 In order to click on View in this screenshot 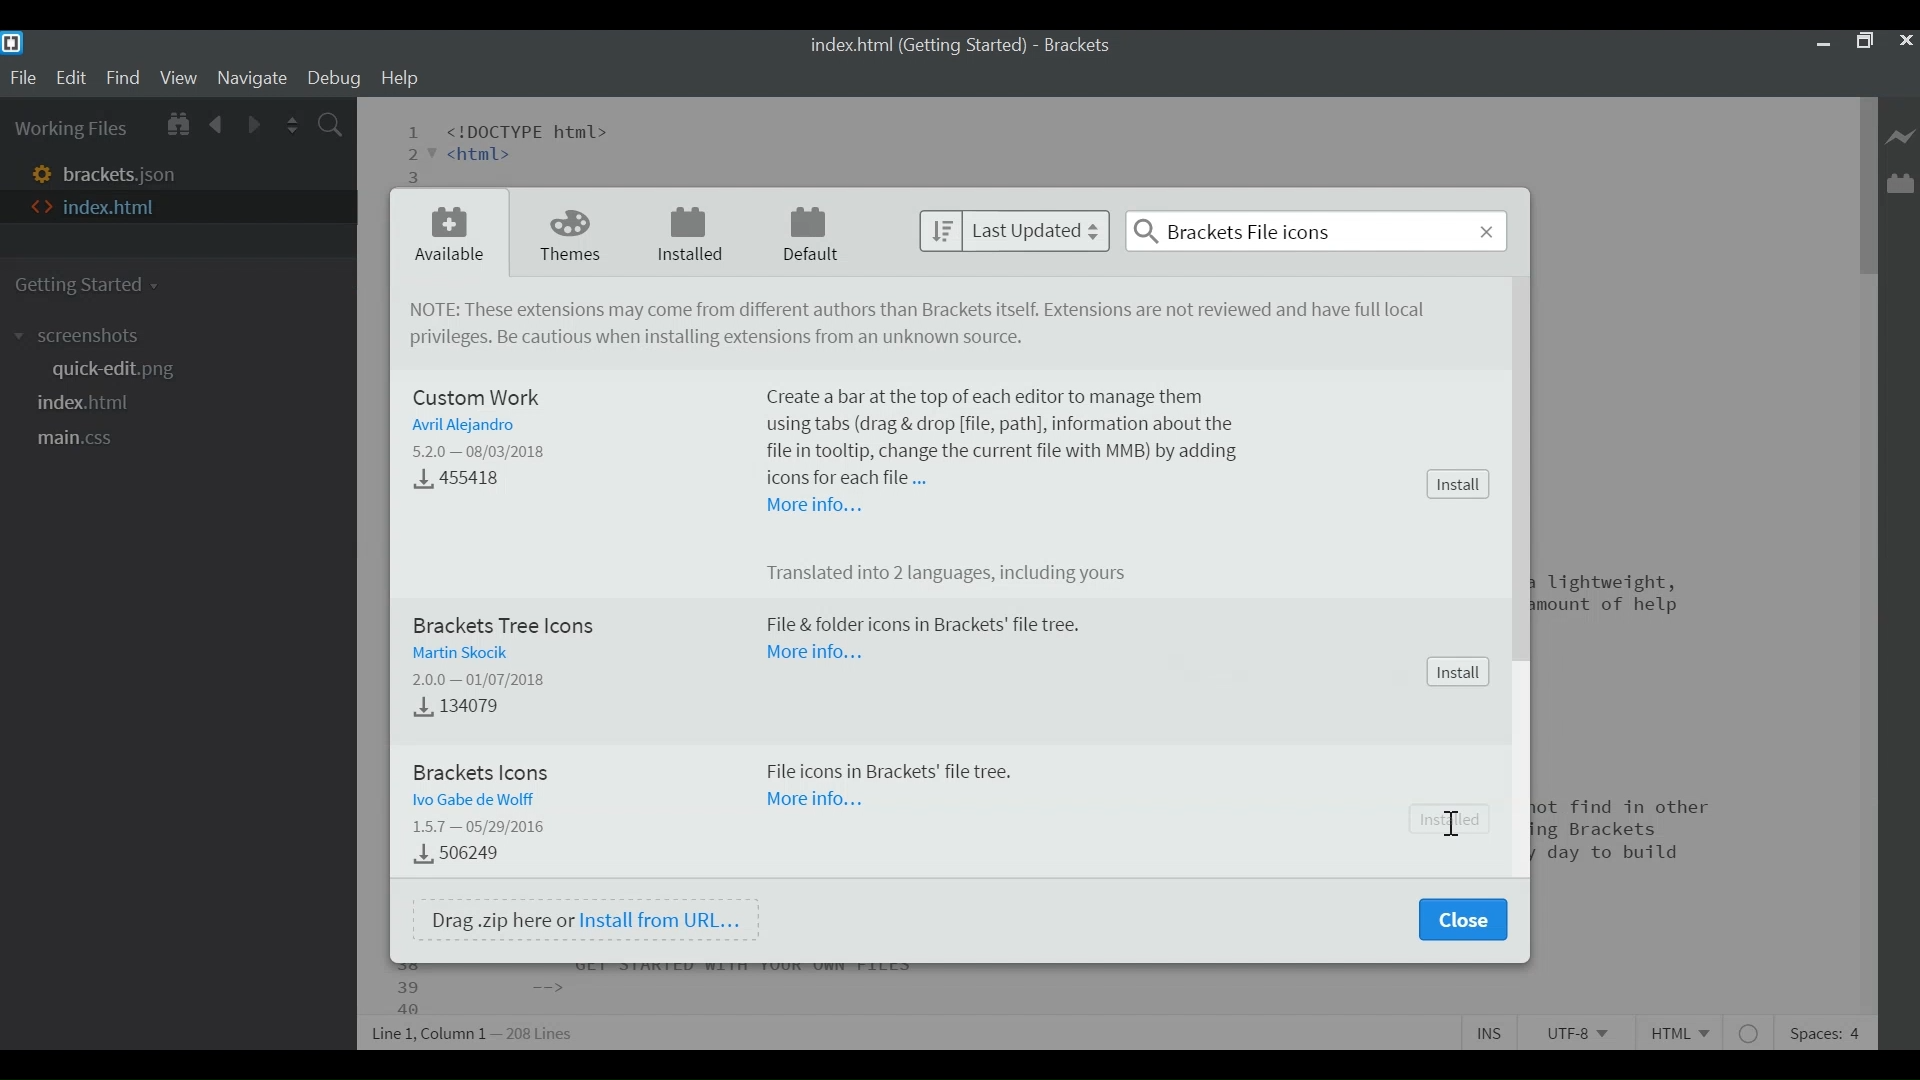, I will do `click(178, 79)`.